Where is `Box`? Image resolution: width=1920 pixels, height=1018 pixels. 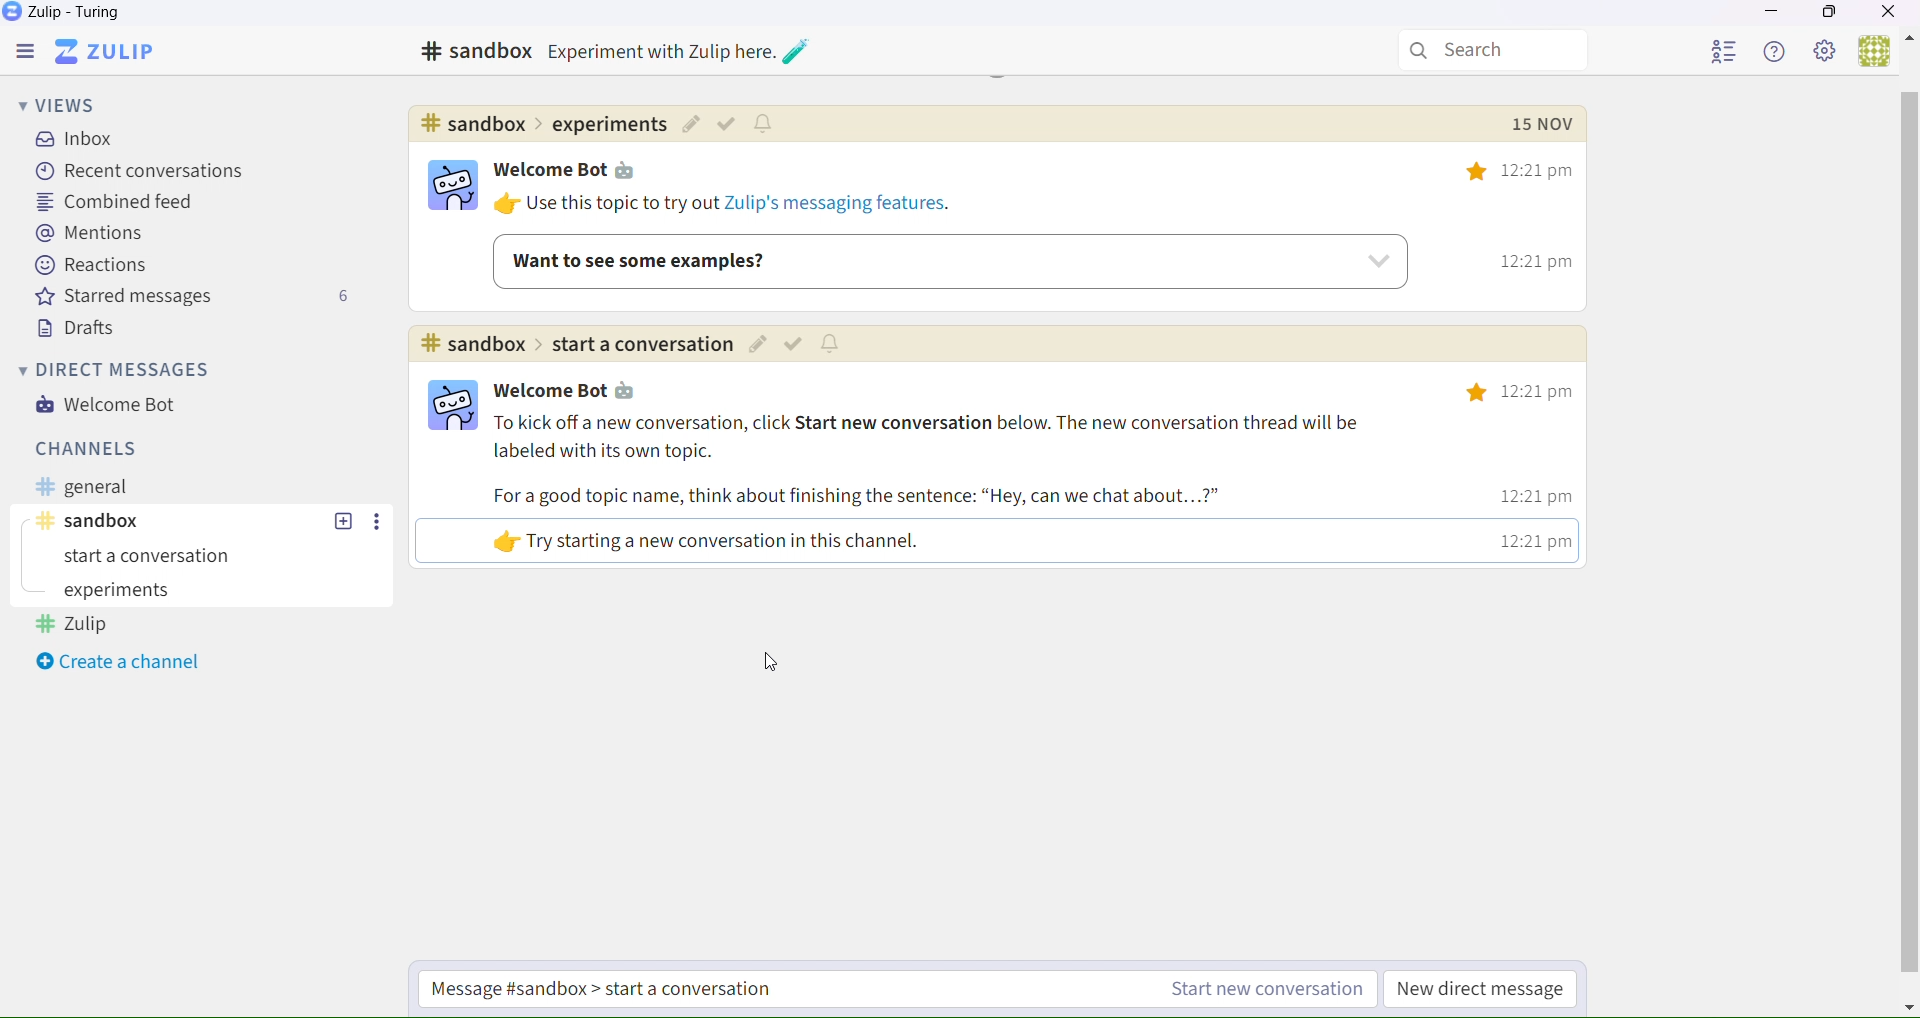 Box is located at coordinates (1831, 16).